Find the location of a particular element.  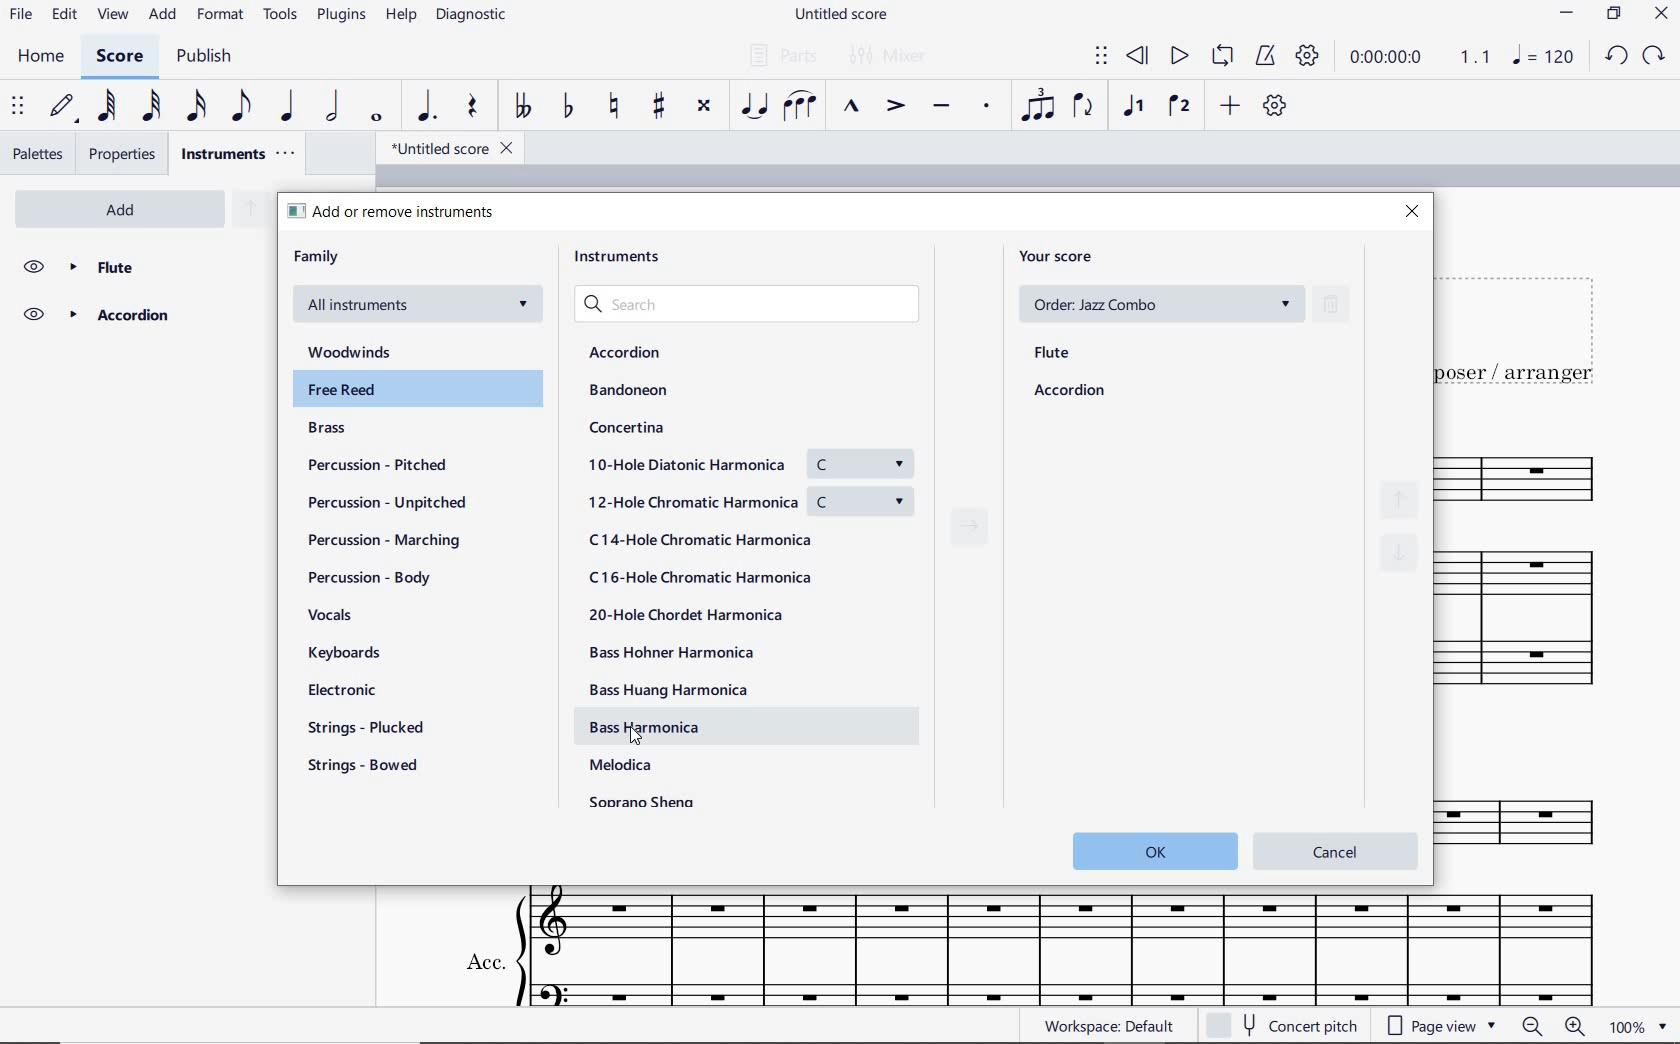

accordion is located at coordinates (1070, 392).